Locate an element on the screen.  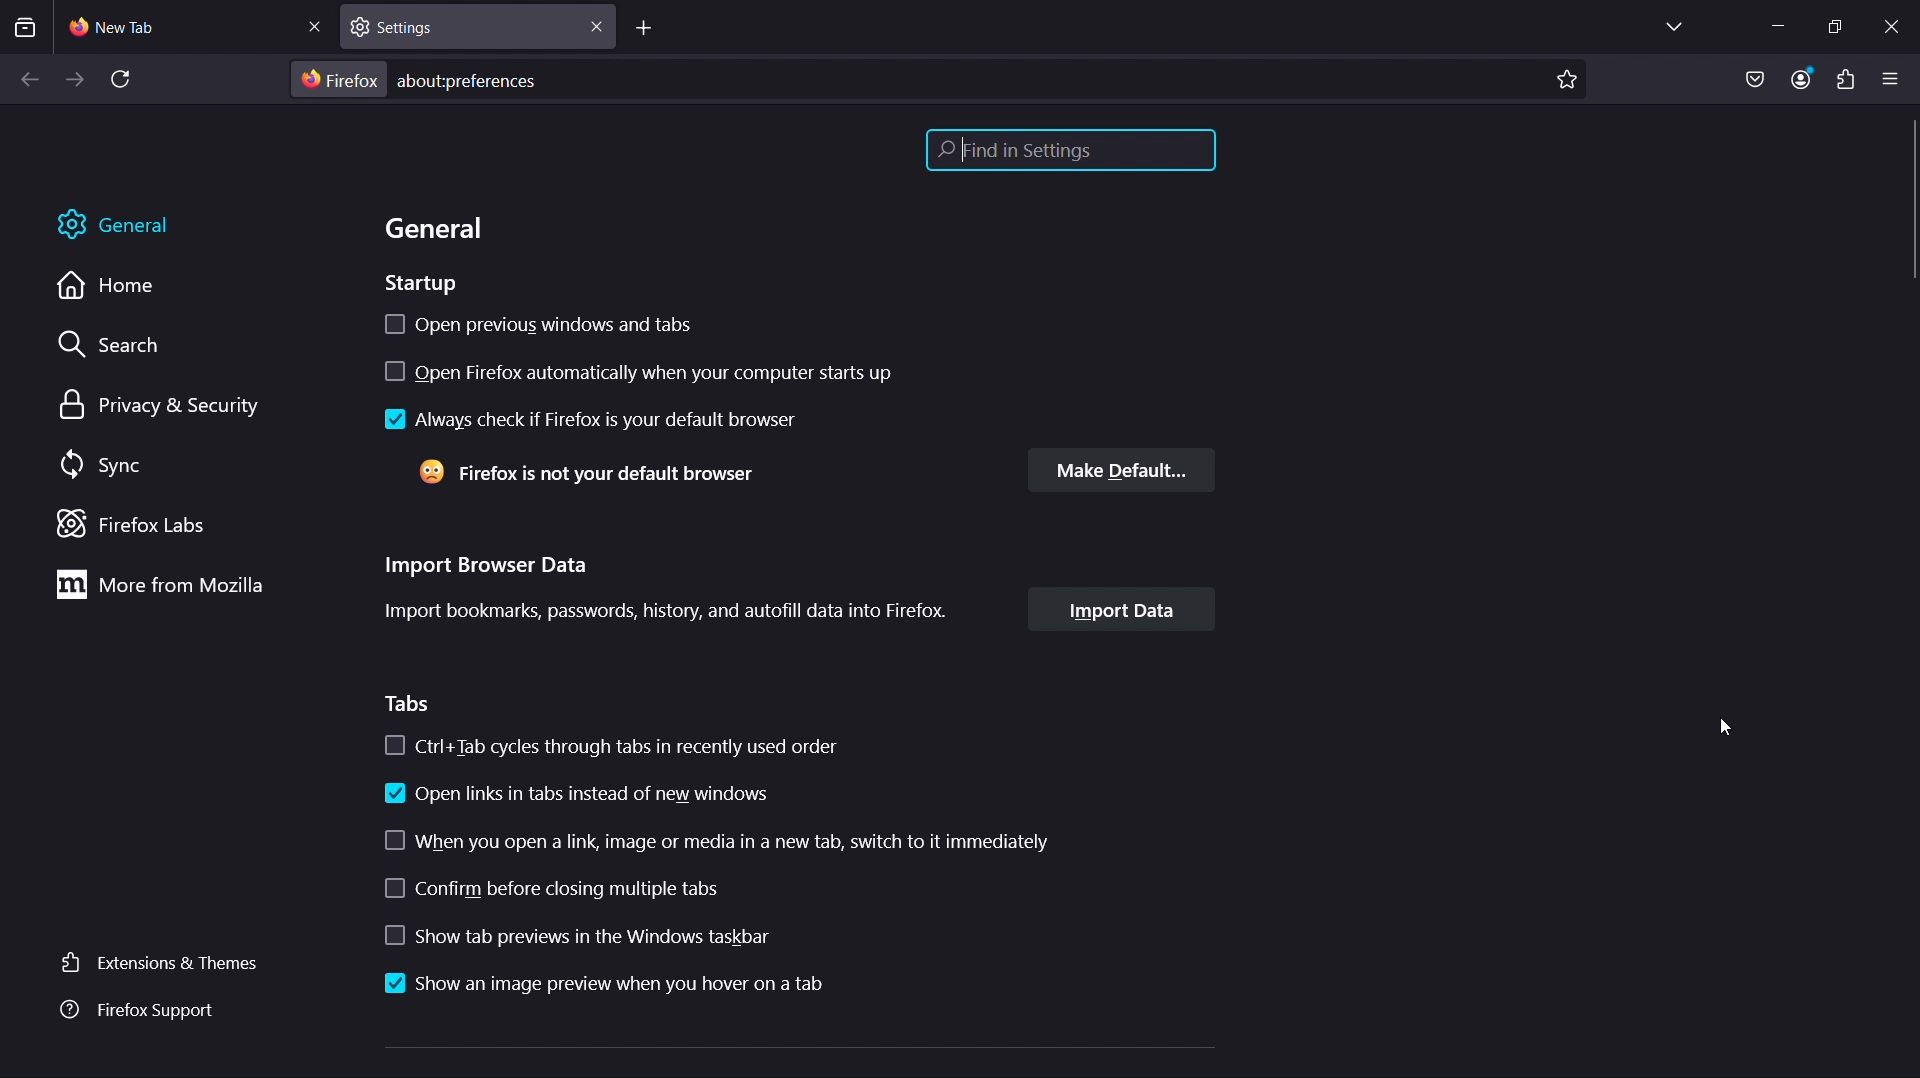
New Tab is located at coordinates (196, 29).